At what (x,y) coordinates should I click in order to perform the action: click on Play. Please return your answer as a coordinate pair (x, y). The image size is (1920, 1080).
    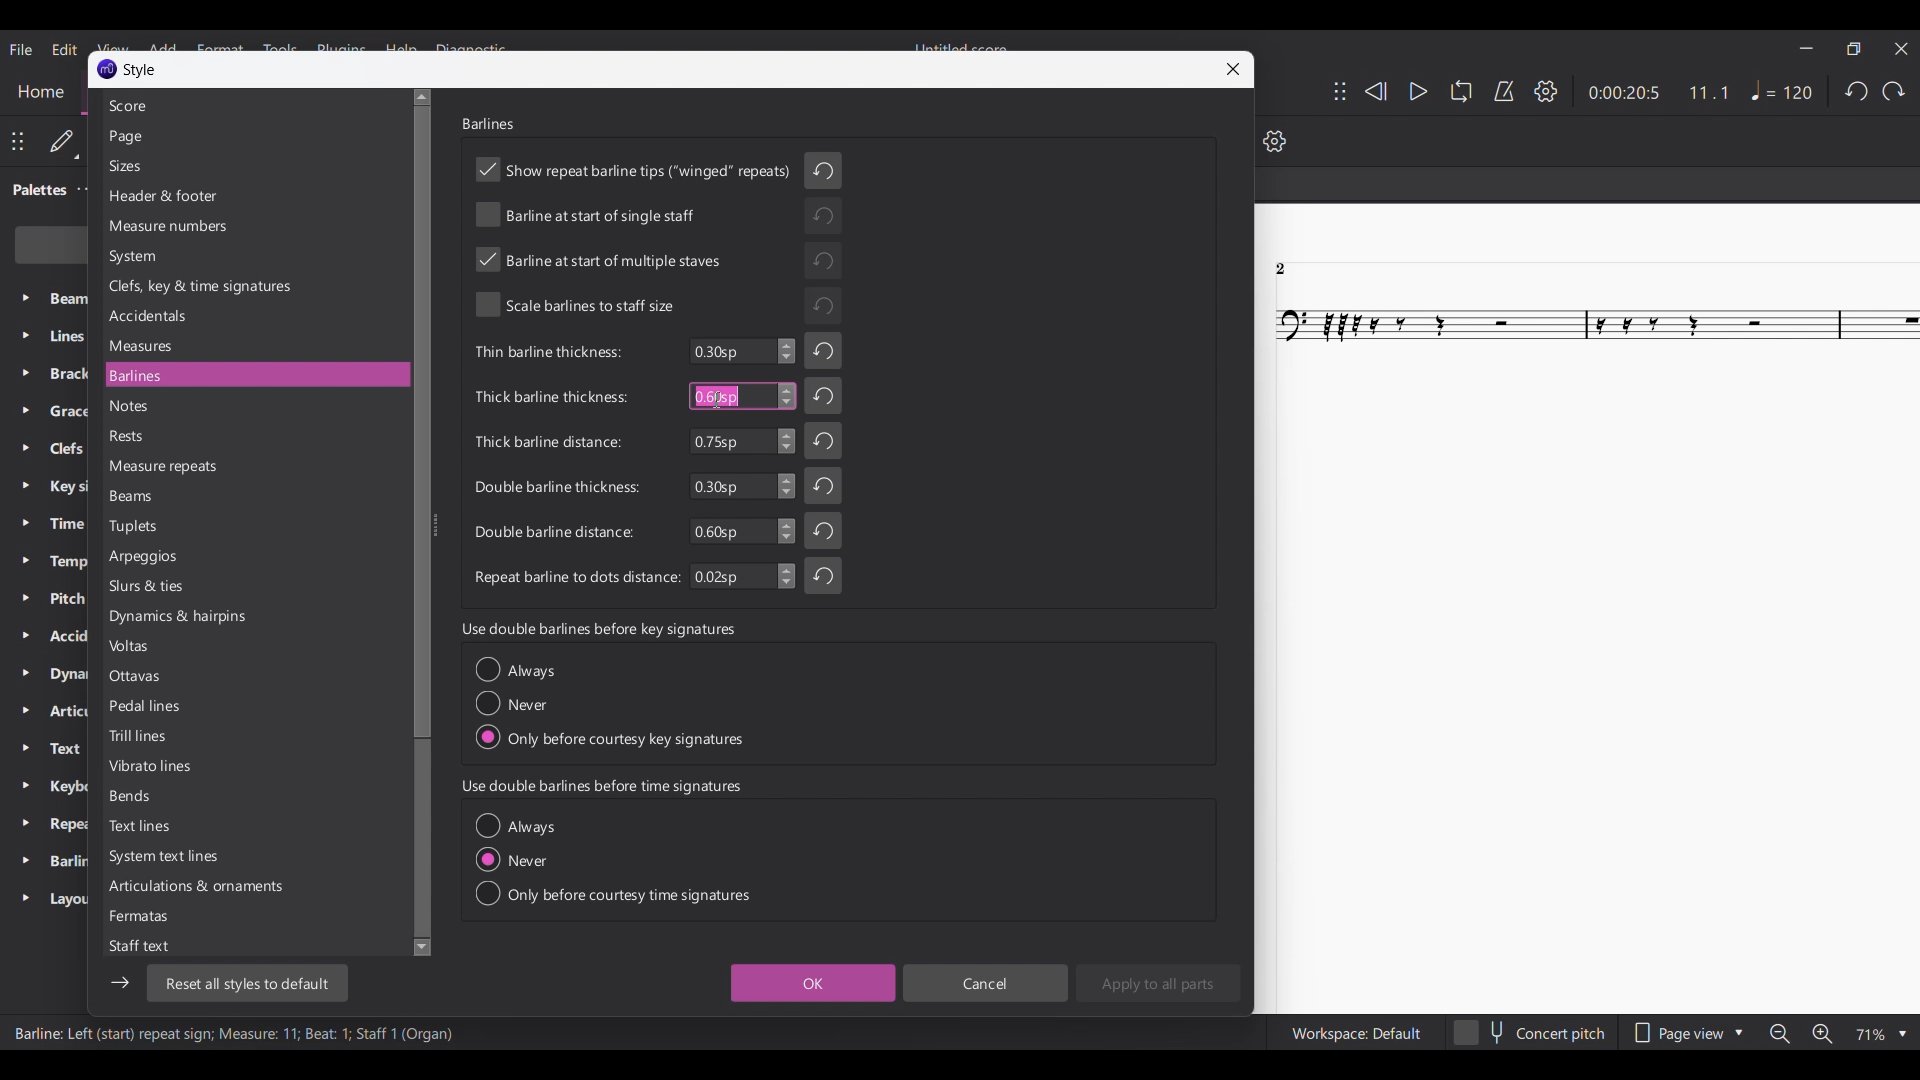
    Looking at the image, I should click on (1419, 92).